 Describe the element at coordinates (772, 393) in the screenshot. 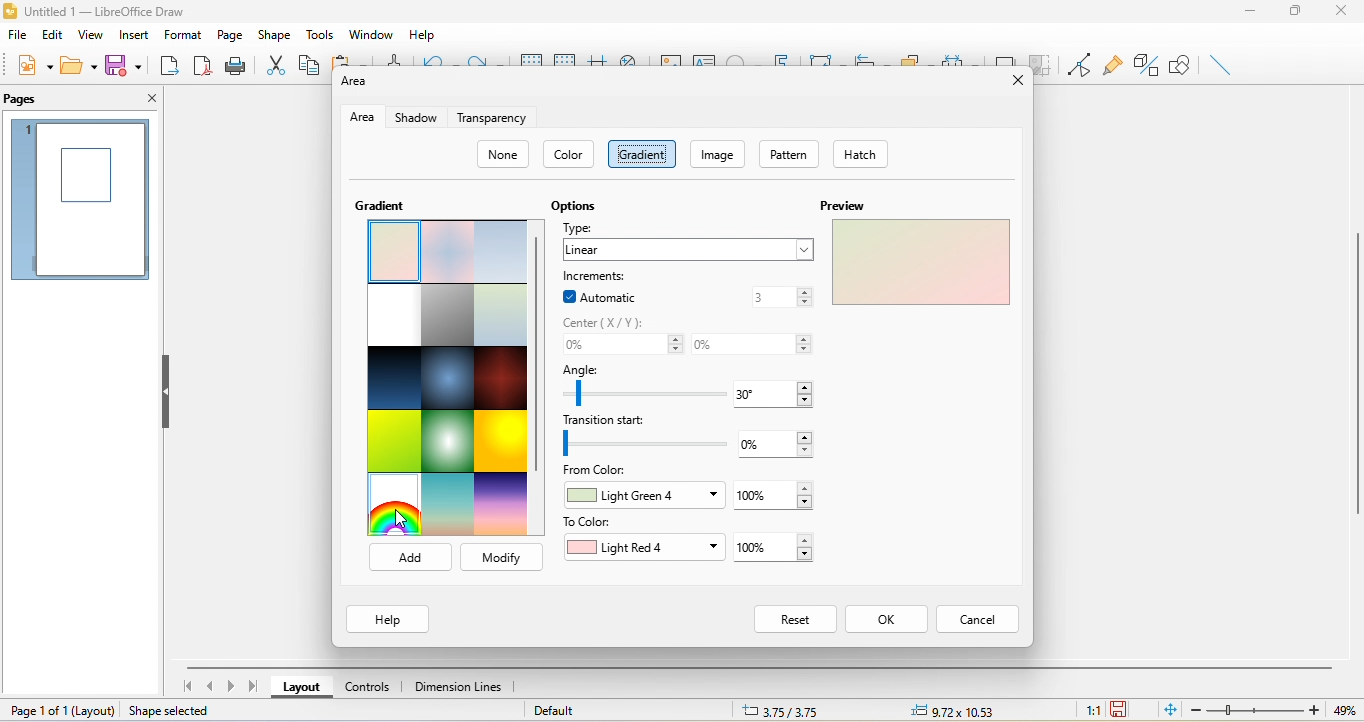

I see `30` at that location.